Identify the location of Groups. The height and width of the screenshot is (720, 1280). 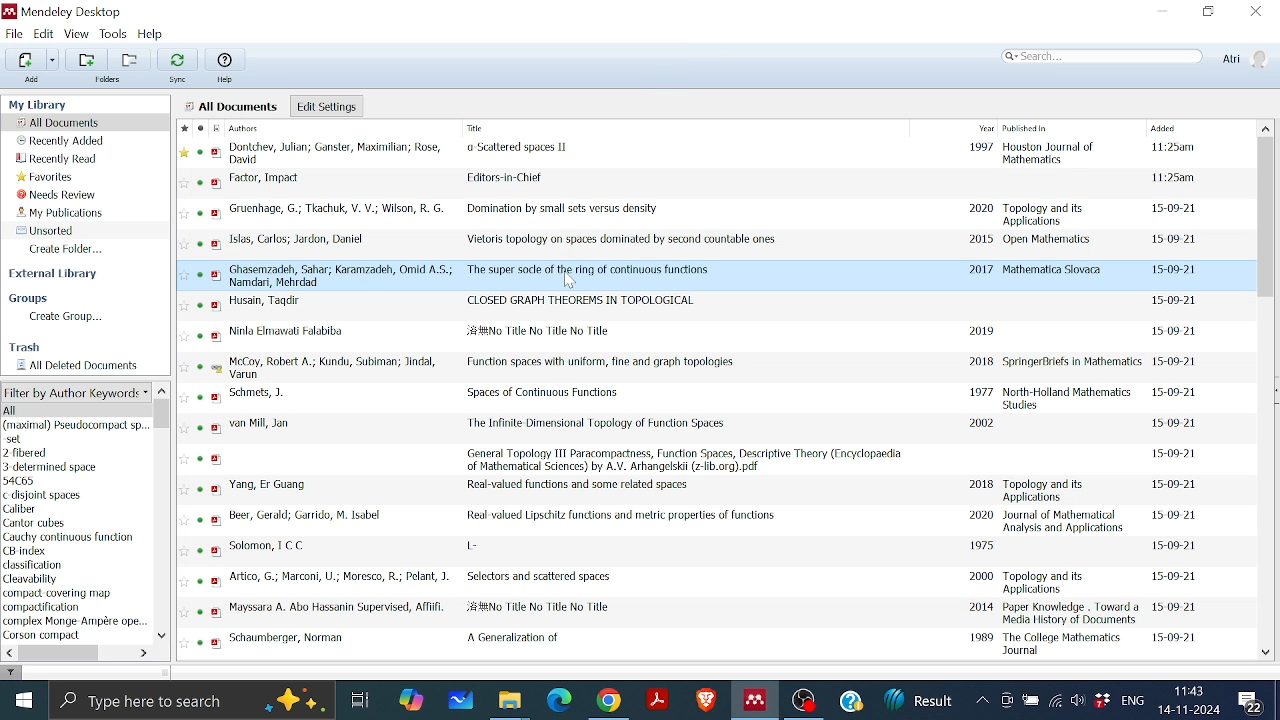
(29, 299).